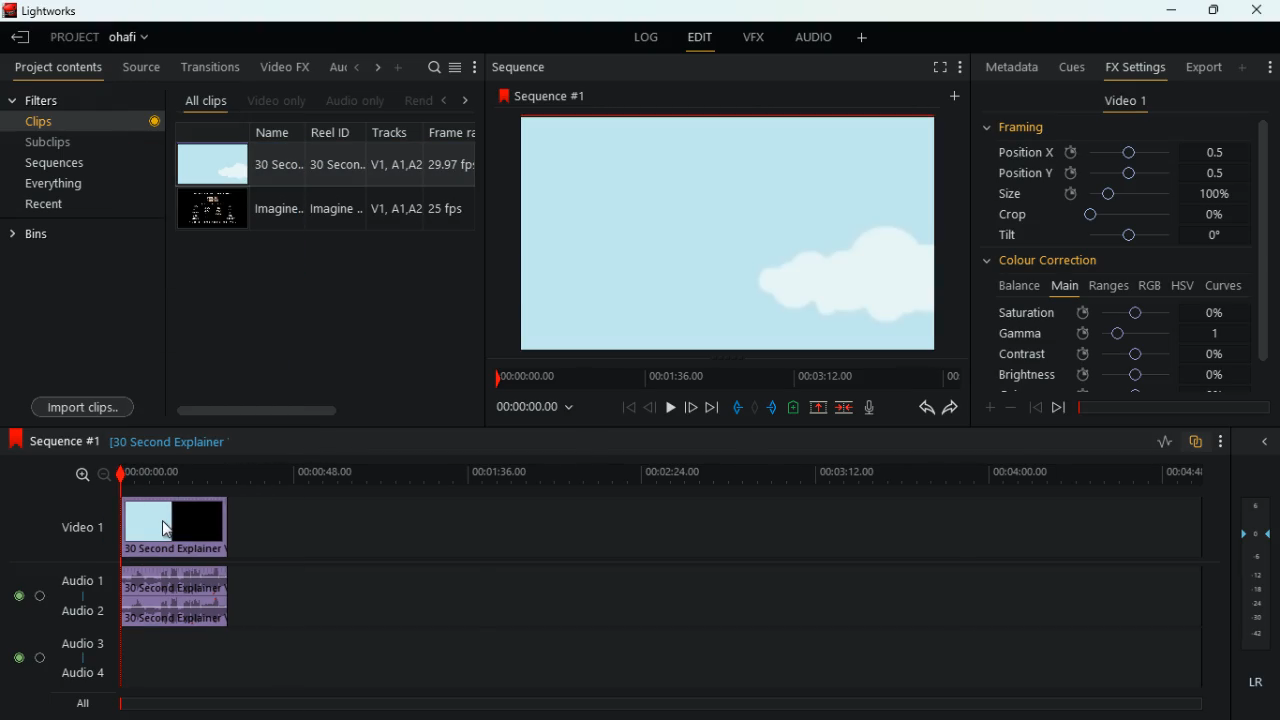 Image resolution: width=1280 pixels, height=720 pixels. I want to click on contrast, so click(1110, 355).